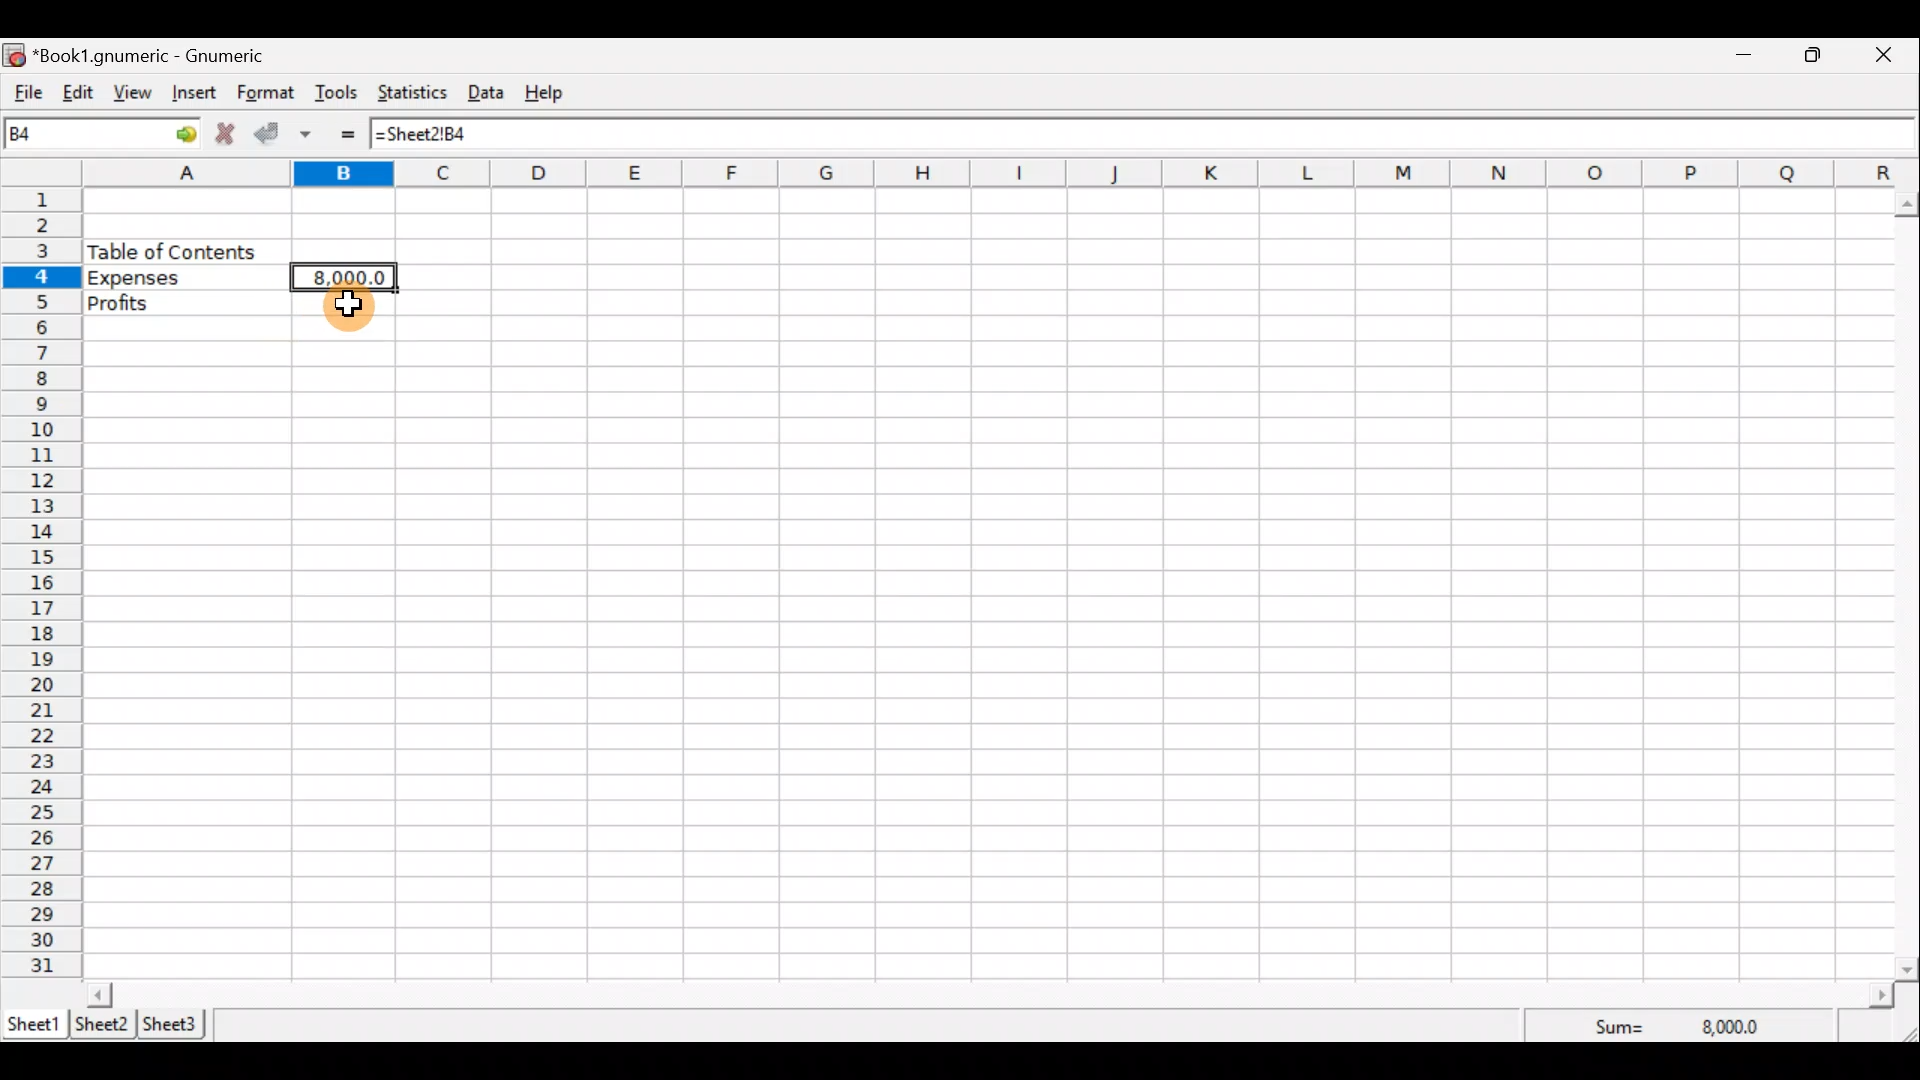 Image resolution: width=1920 pixels, height=1080 pixels. I want to click on Help, so click(554, 93).